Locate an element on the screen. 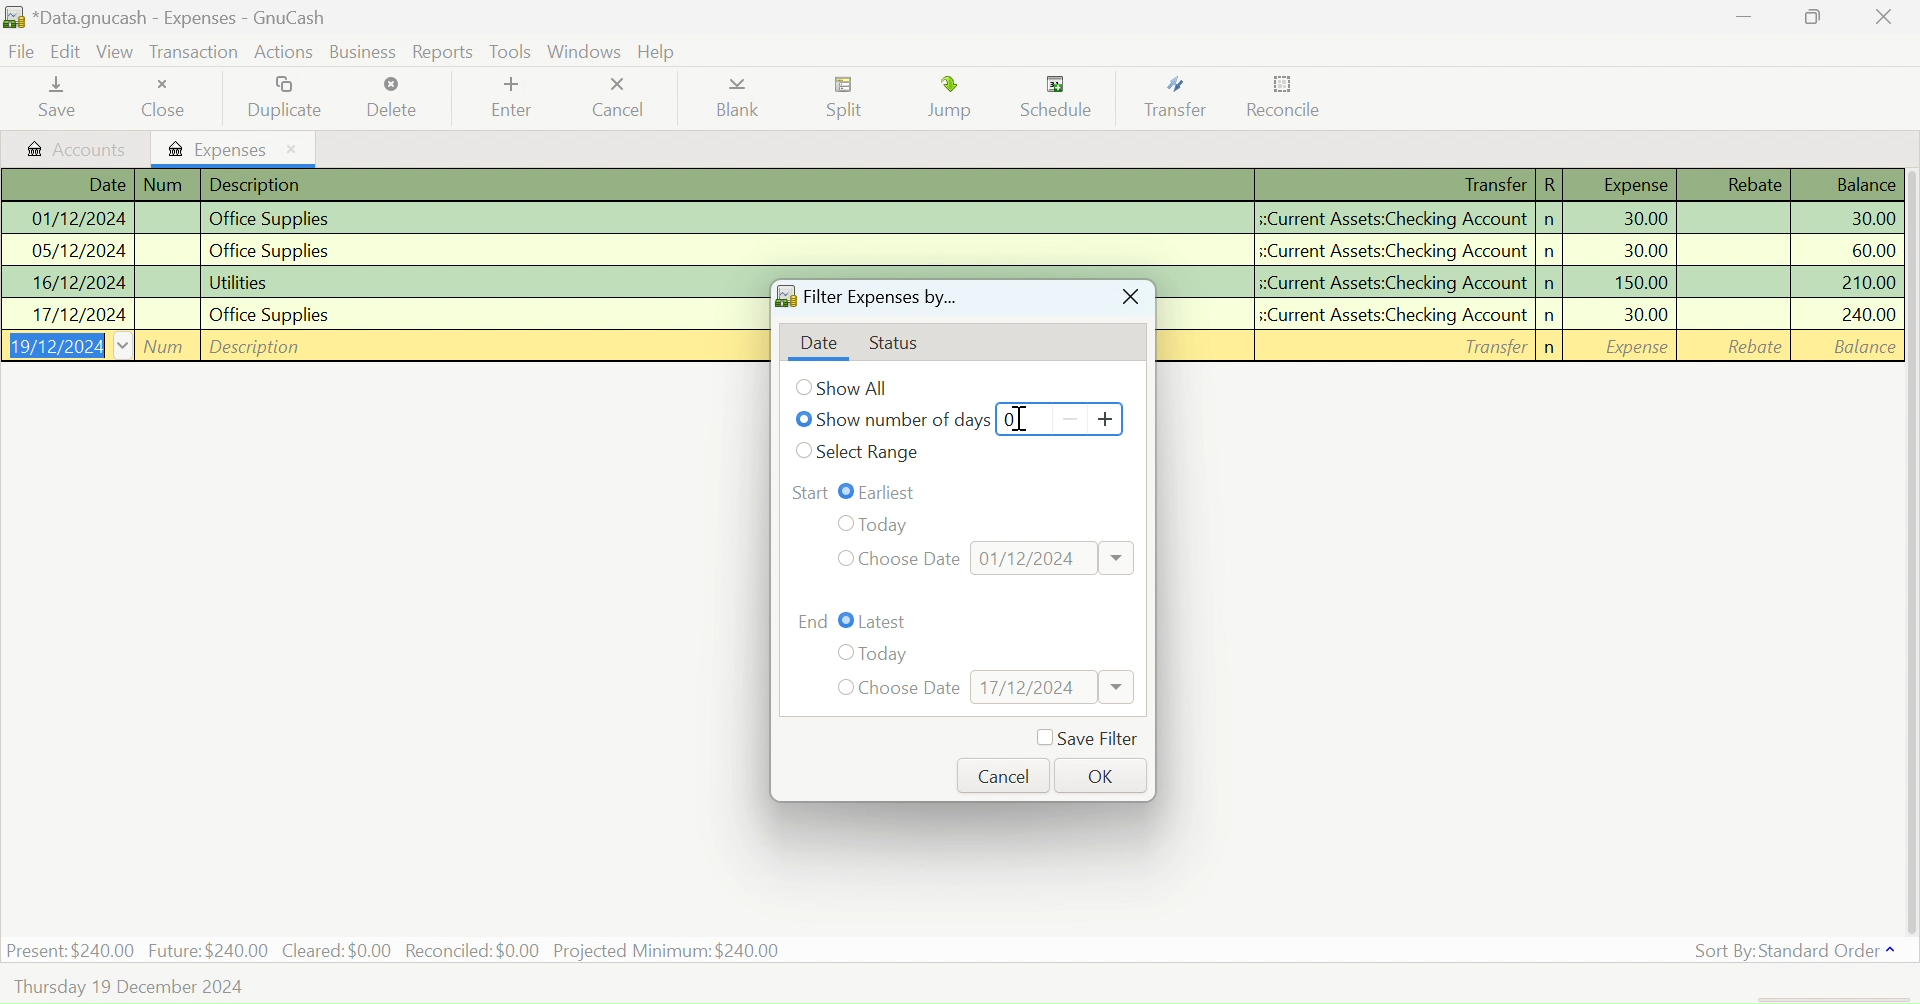 This screenshot has height=1004, width=1920. Cancel is located at coordinates (1004, 775).